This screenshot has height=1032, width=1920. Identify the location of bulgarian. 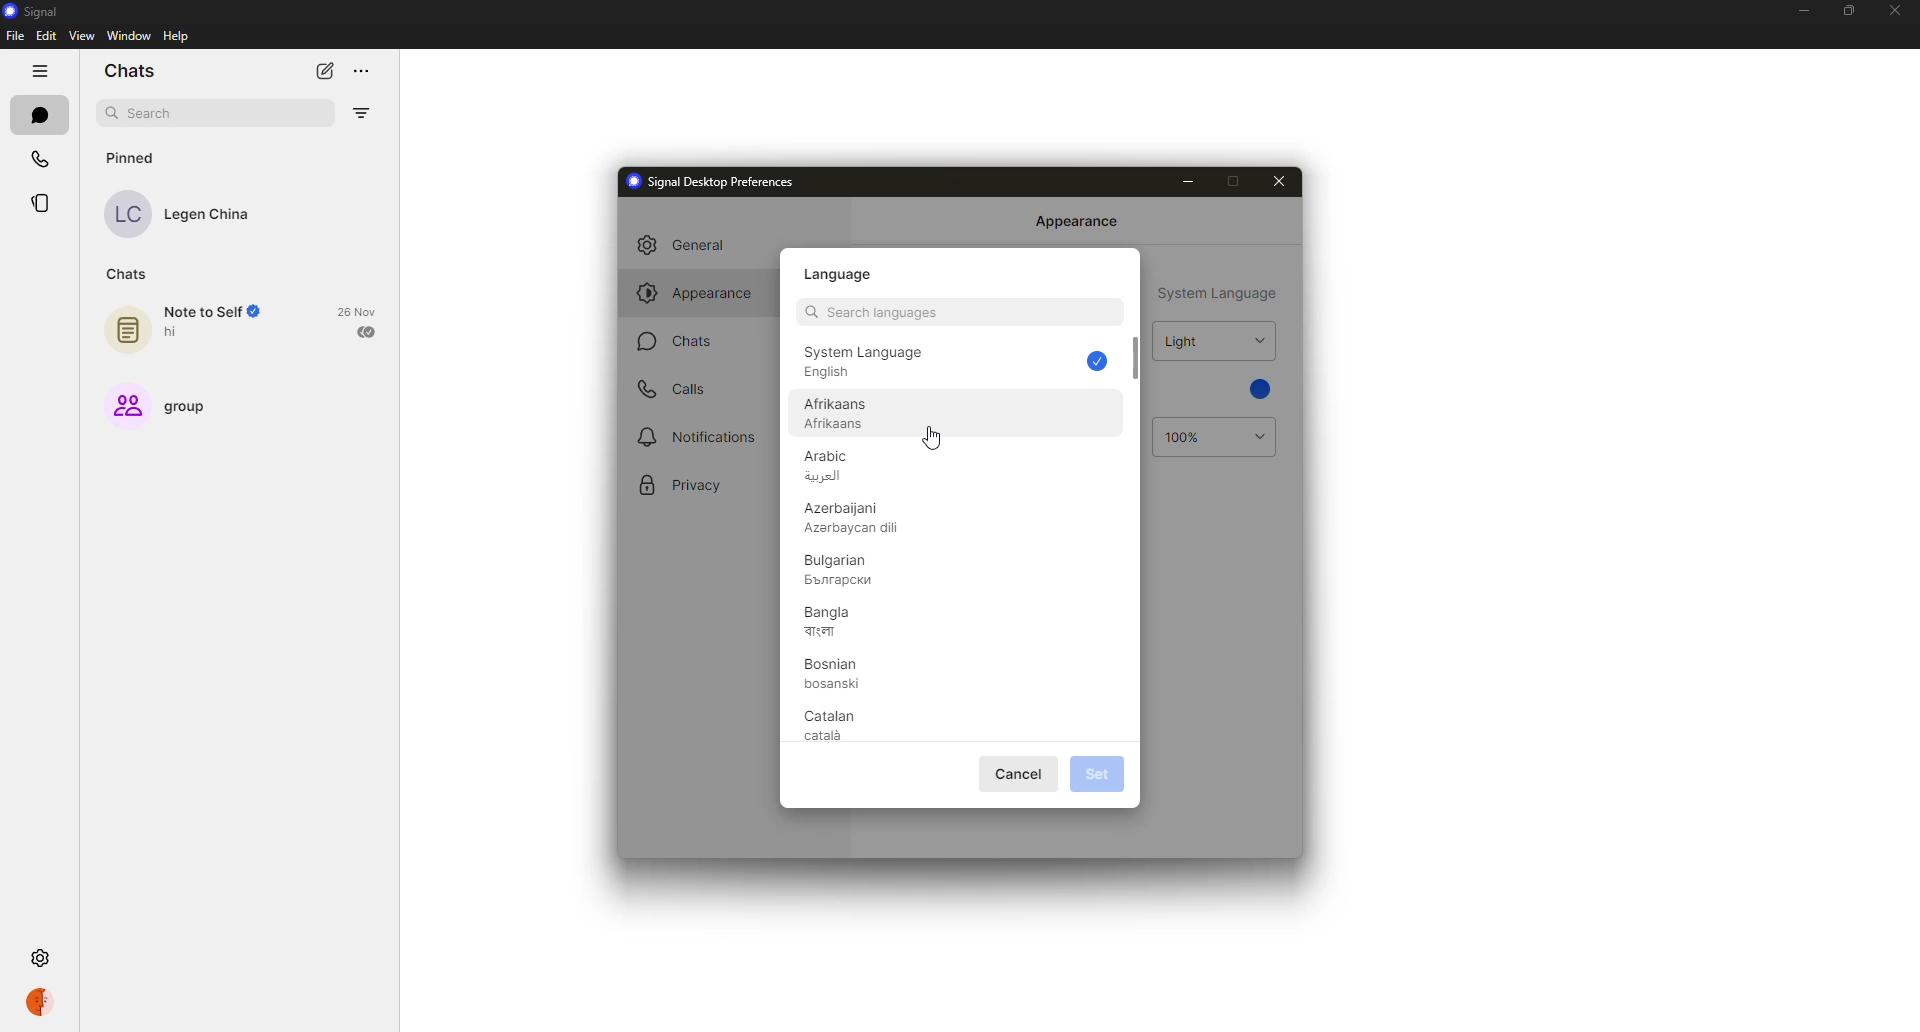
(842, 569).